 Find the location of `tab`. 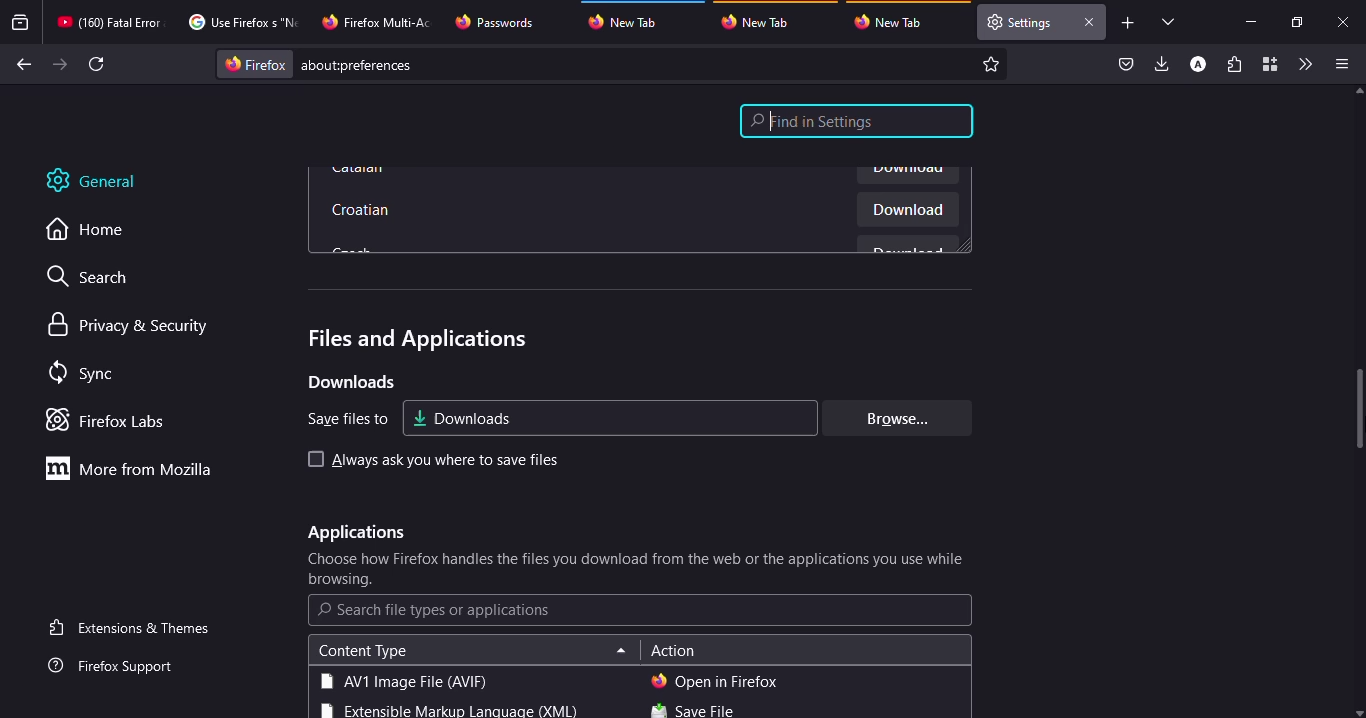

tab is located at coordinates (497, 22).